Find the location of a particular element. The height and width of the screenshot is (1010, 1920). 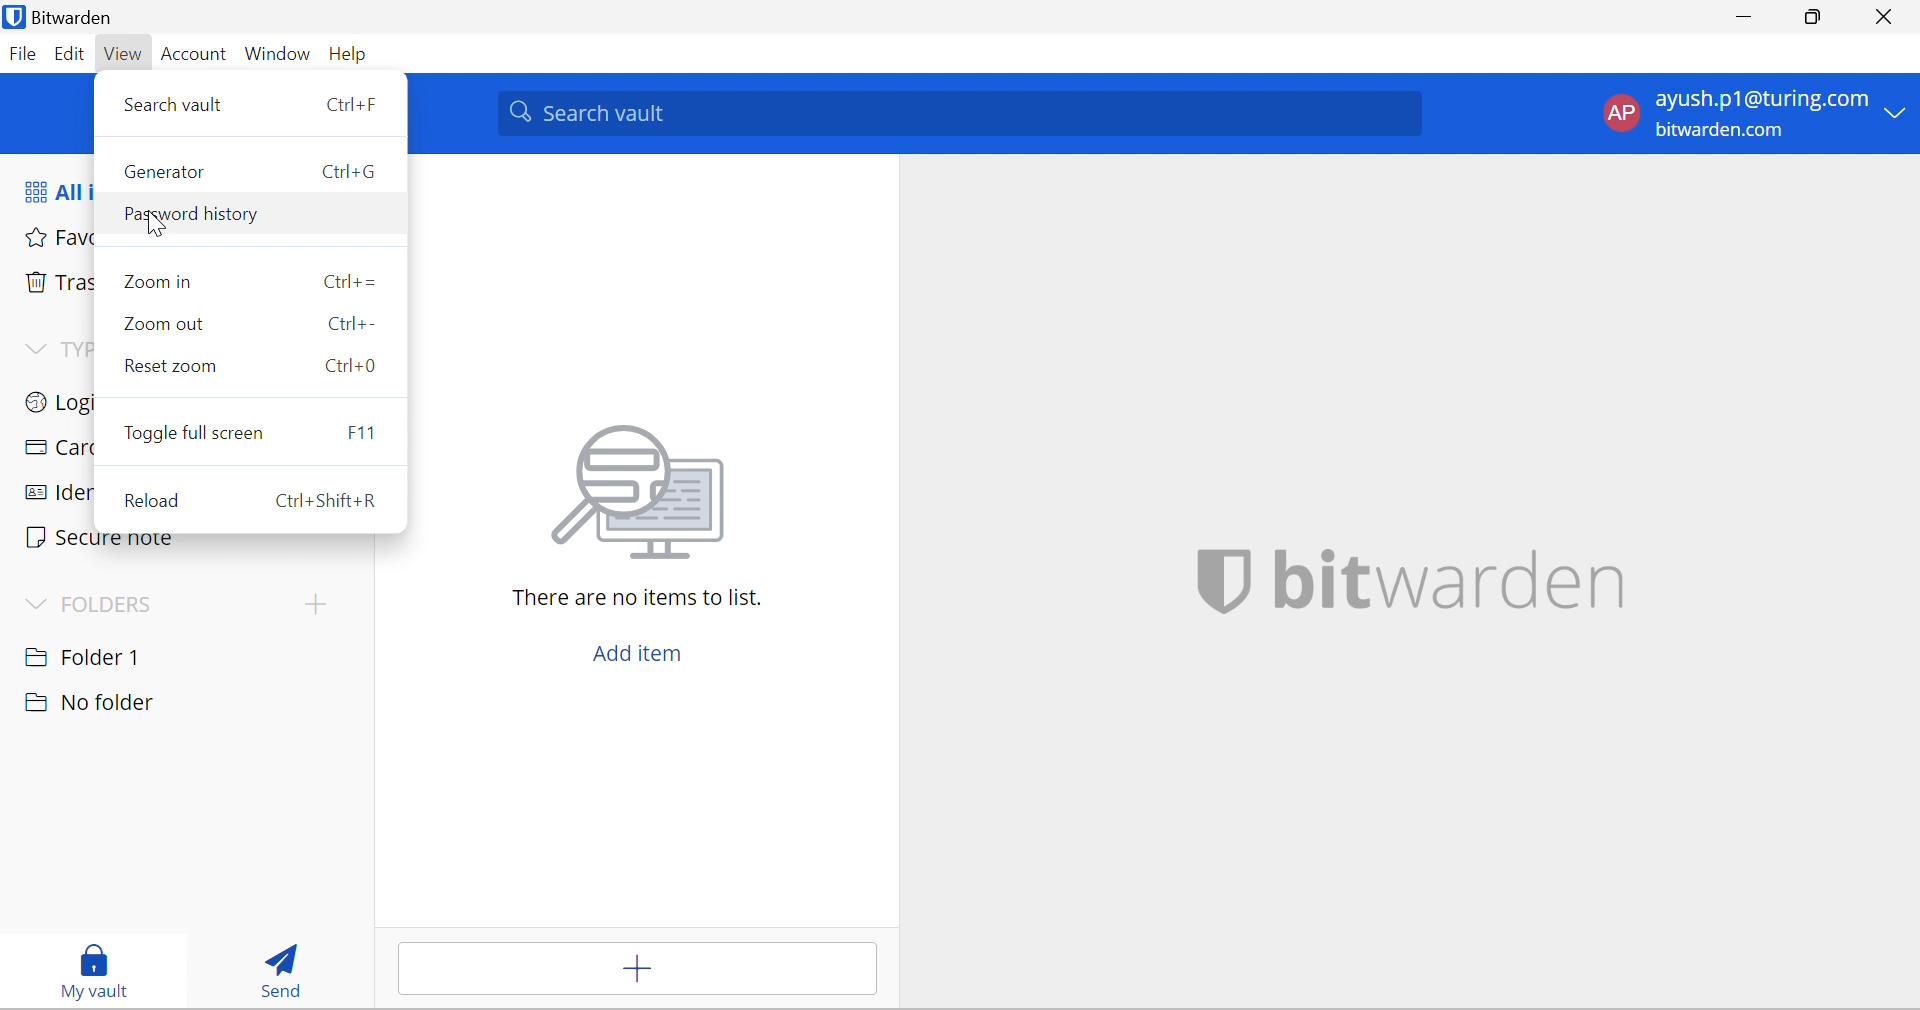

Help is located at coordinates (356, 55).